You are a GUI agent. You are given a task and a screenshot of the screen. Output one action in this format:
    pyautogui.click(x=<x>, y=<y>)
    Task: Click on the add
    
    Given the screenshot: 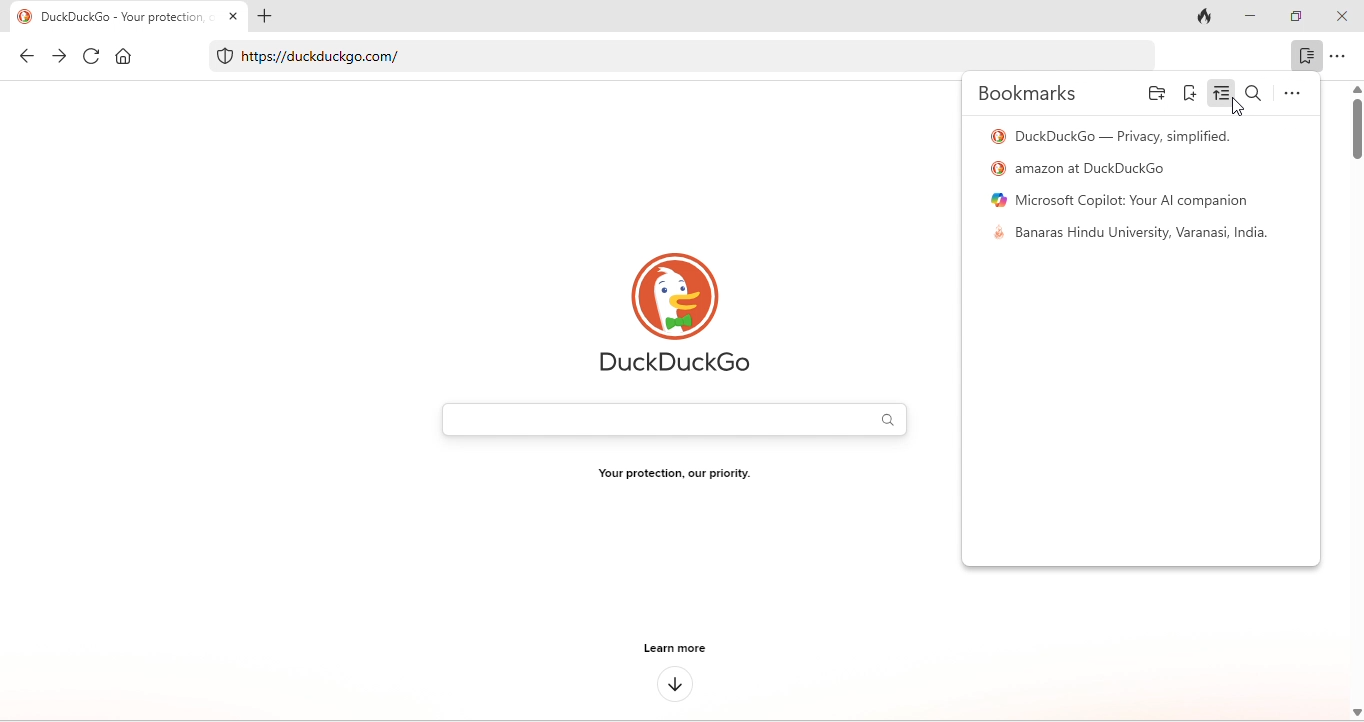 What is the action you would take?
    pyautogui.click(x=266, y=20)
    